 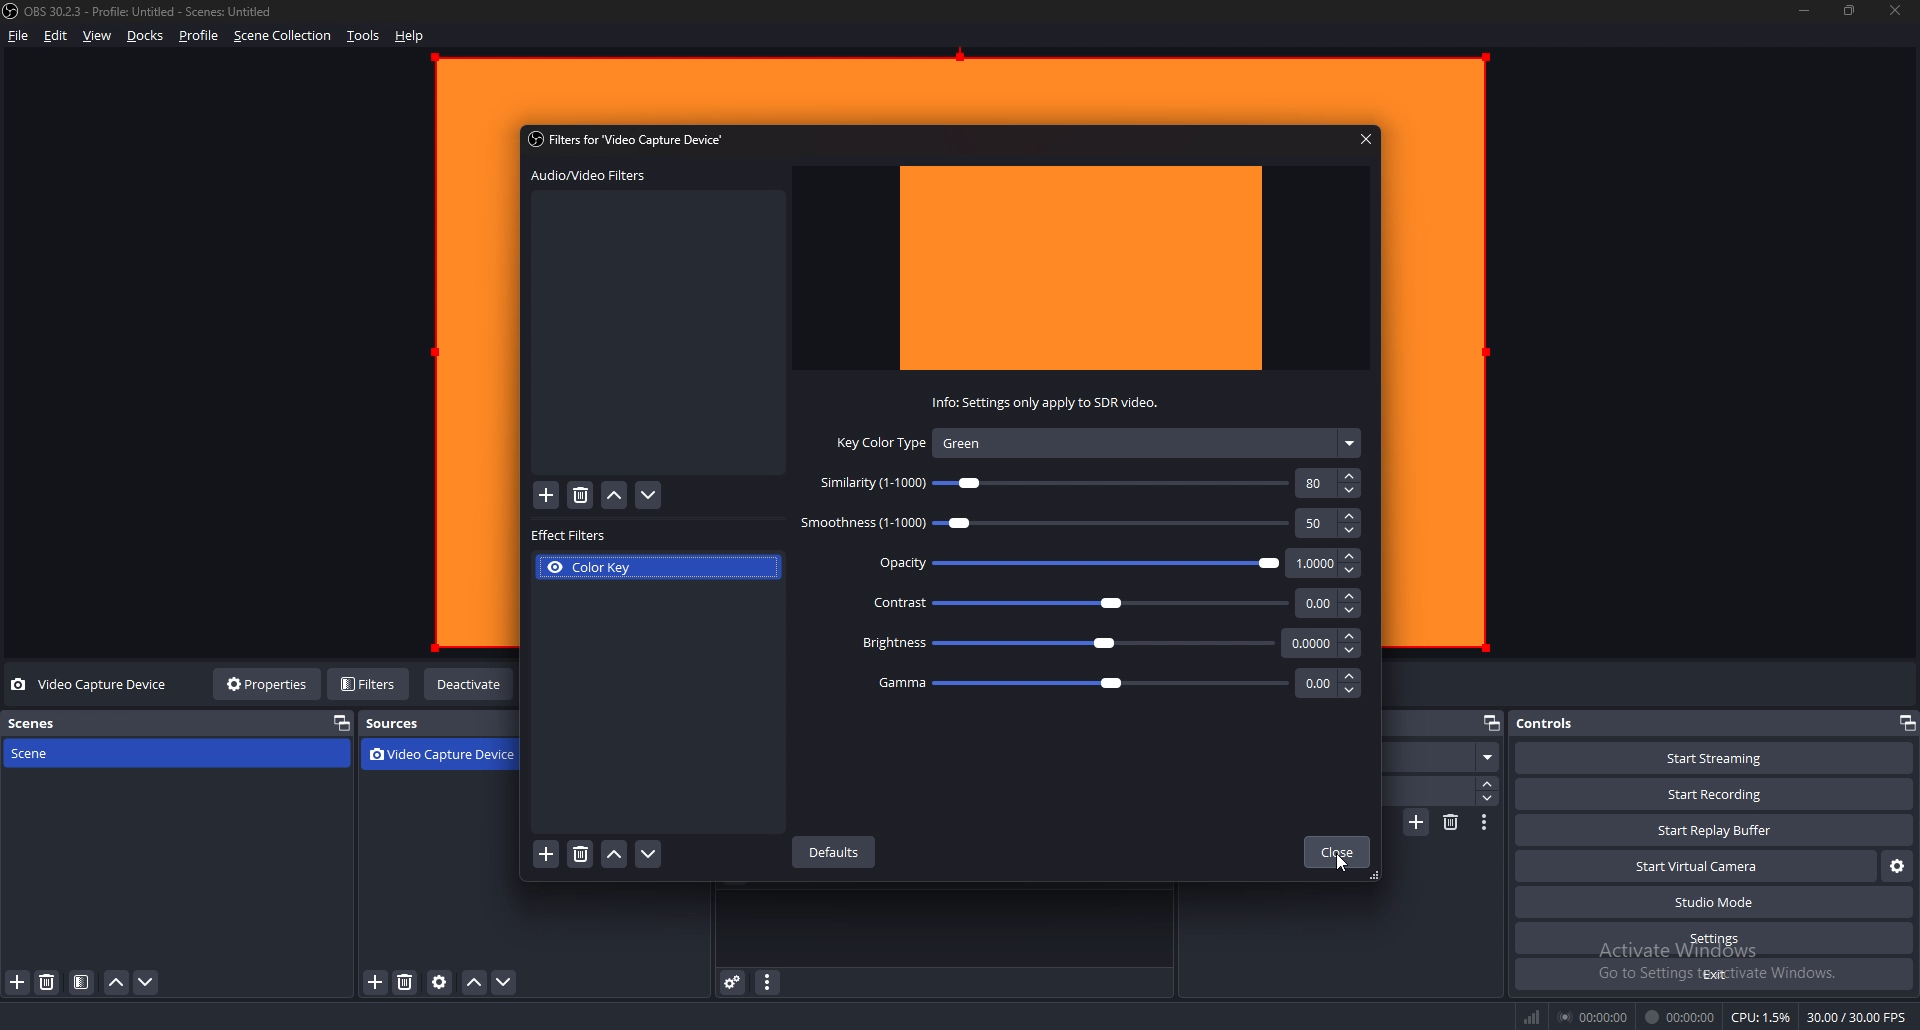 What do you see at coordinates (649, 496) in the screenshot?
I see `move filter down` at bounding box center [649, 496].